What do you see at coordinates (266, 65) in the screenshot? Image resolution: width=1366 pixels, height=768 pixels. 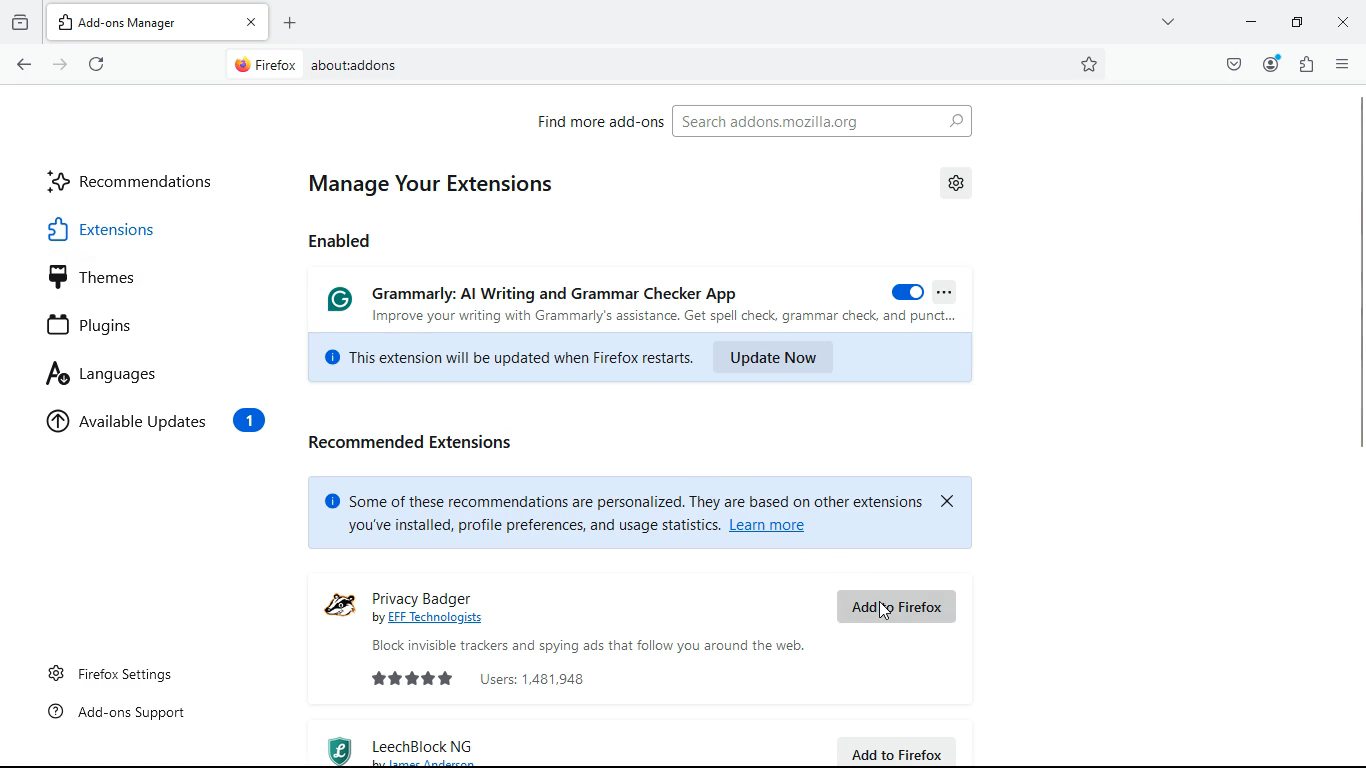 I see `Firefox` at bounding box center [266, 65].